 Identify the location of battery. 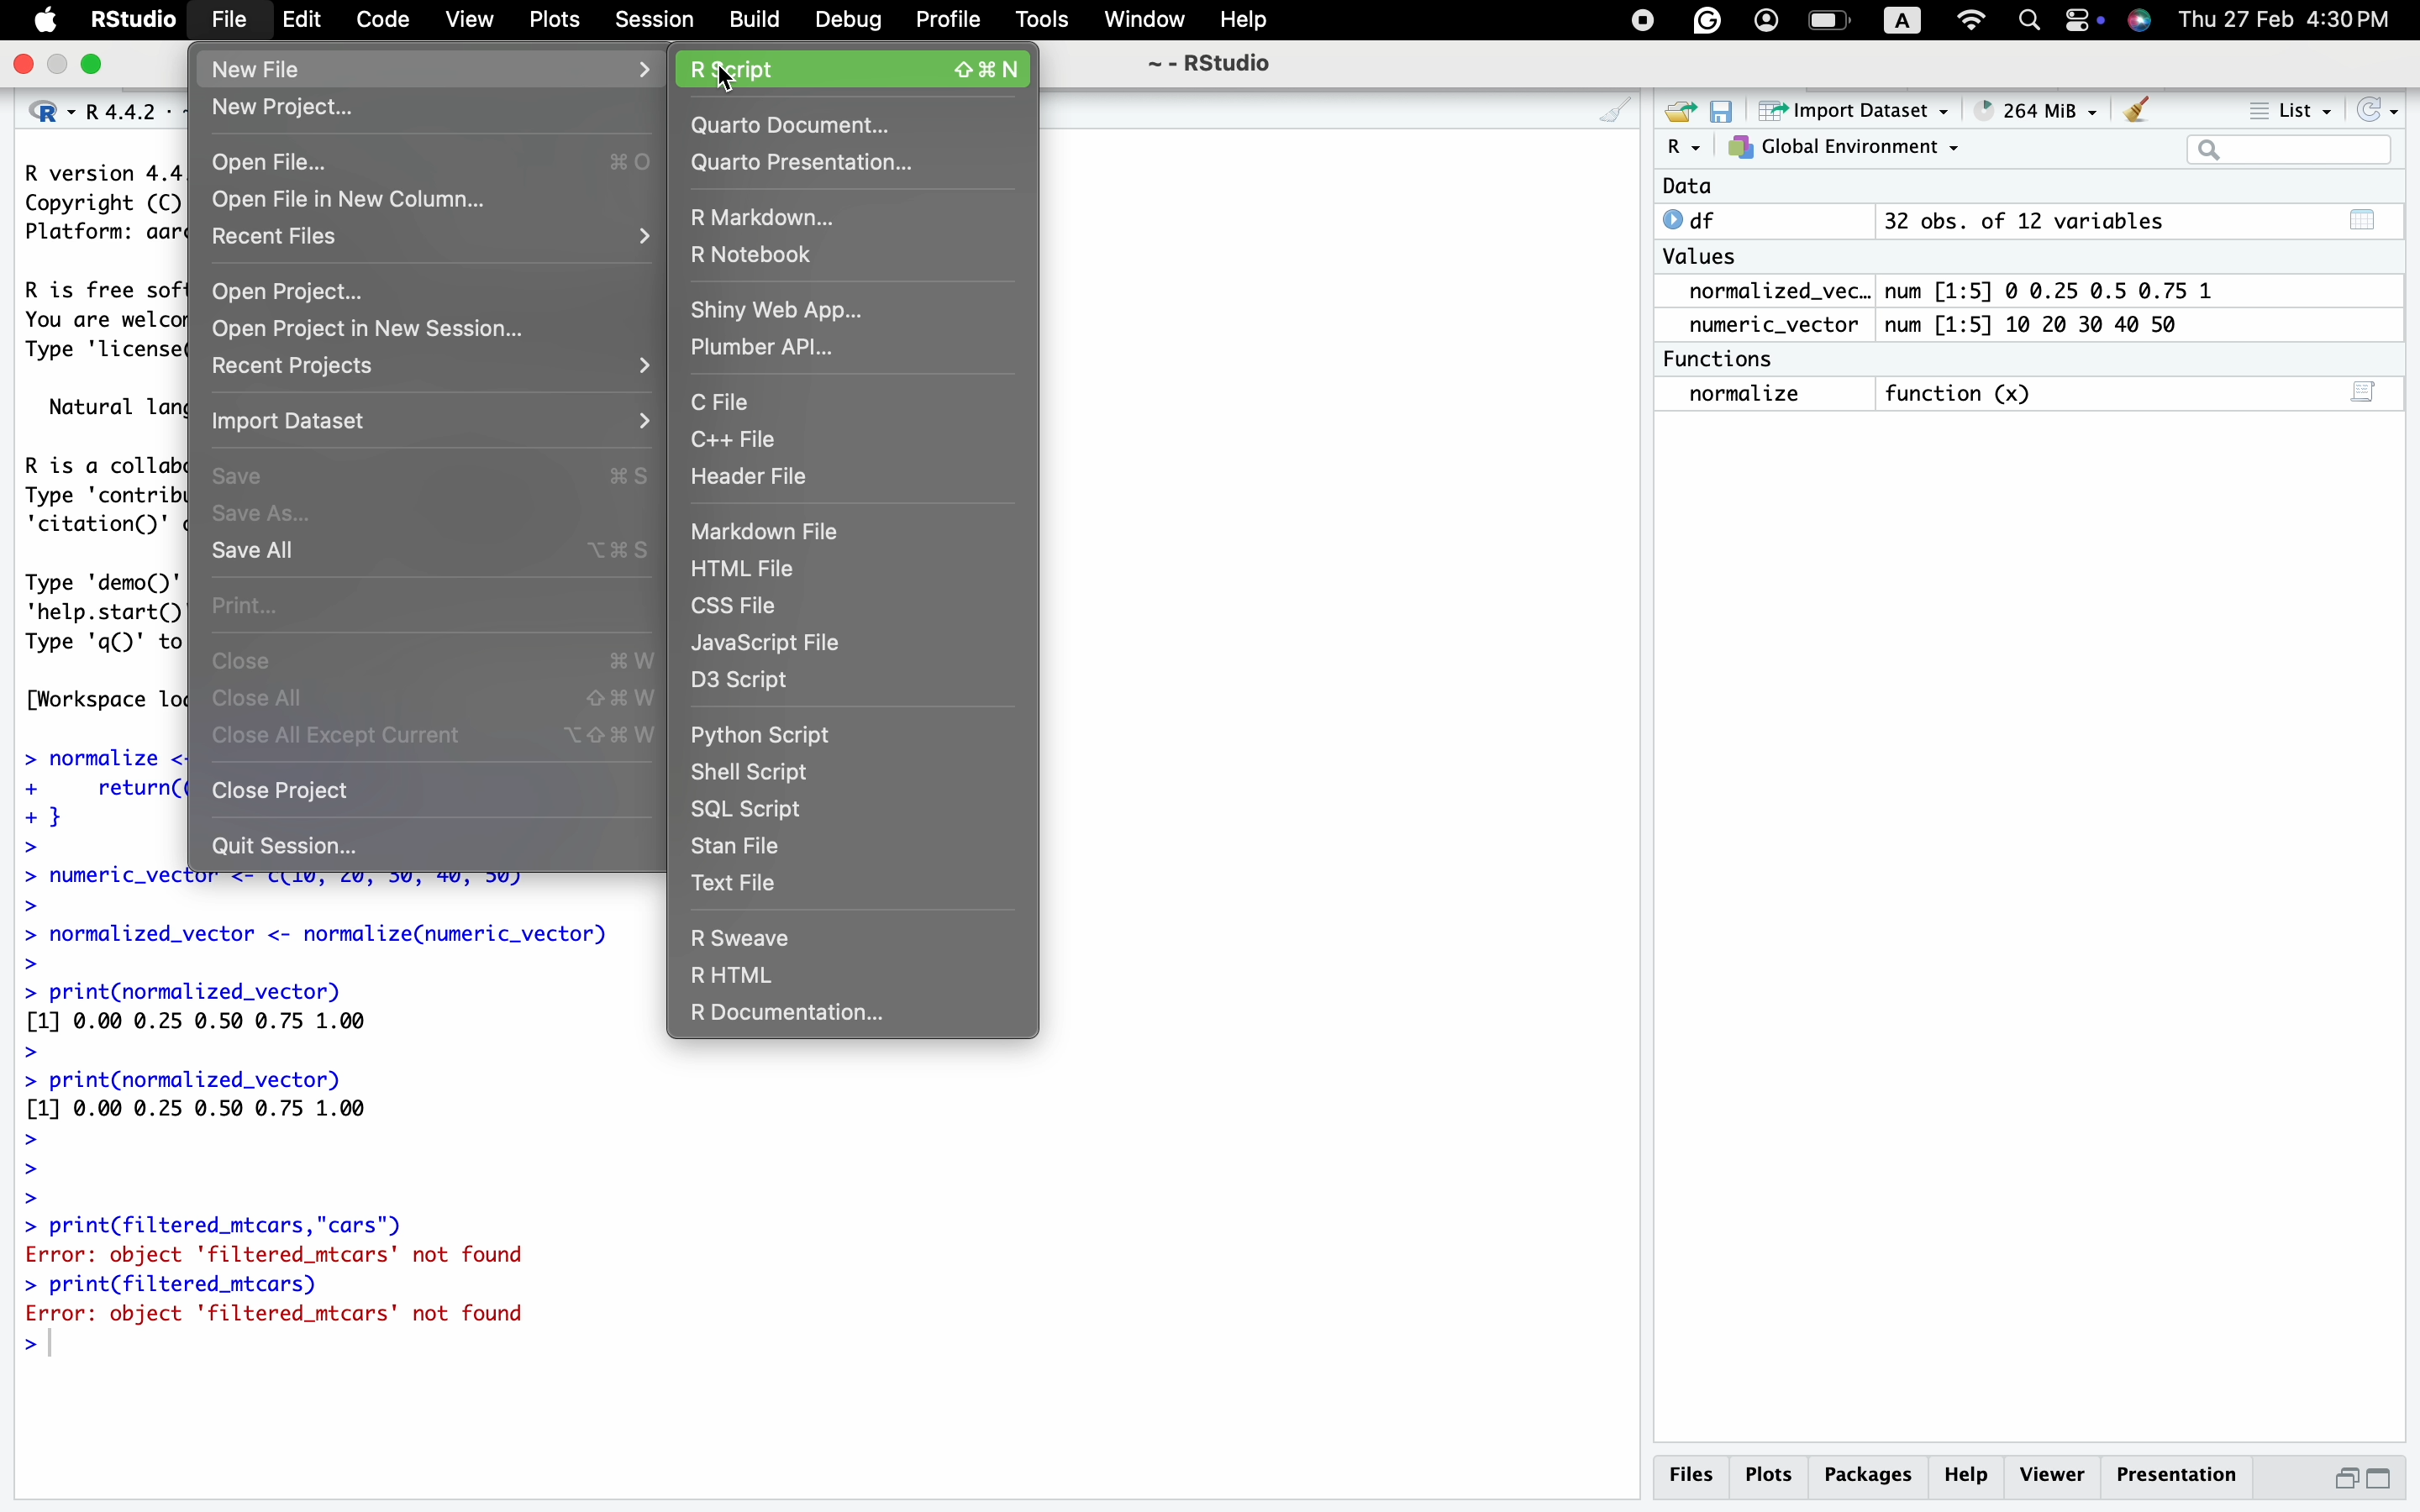
(1829, 21).